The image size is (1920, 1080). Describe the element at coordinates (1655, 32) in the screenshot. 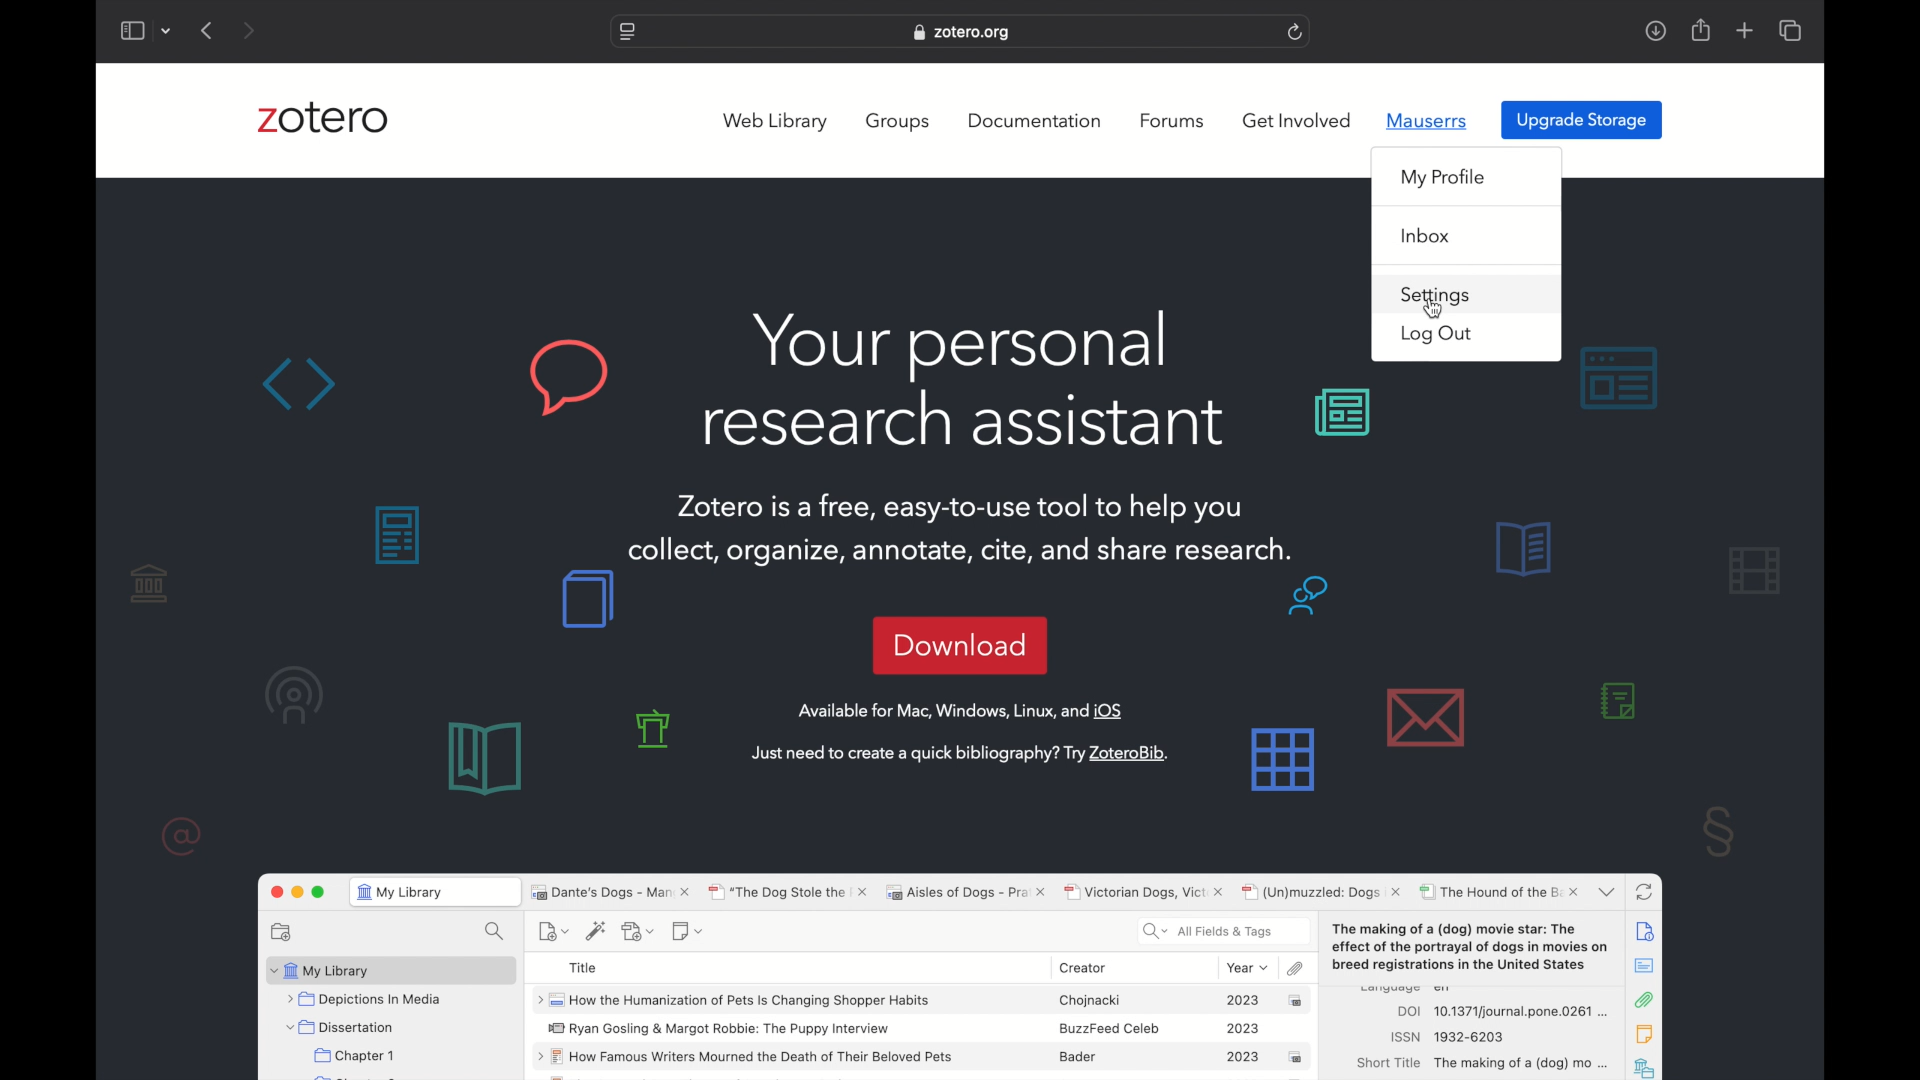

I see `downloads` at that location.